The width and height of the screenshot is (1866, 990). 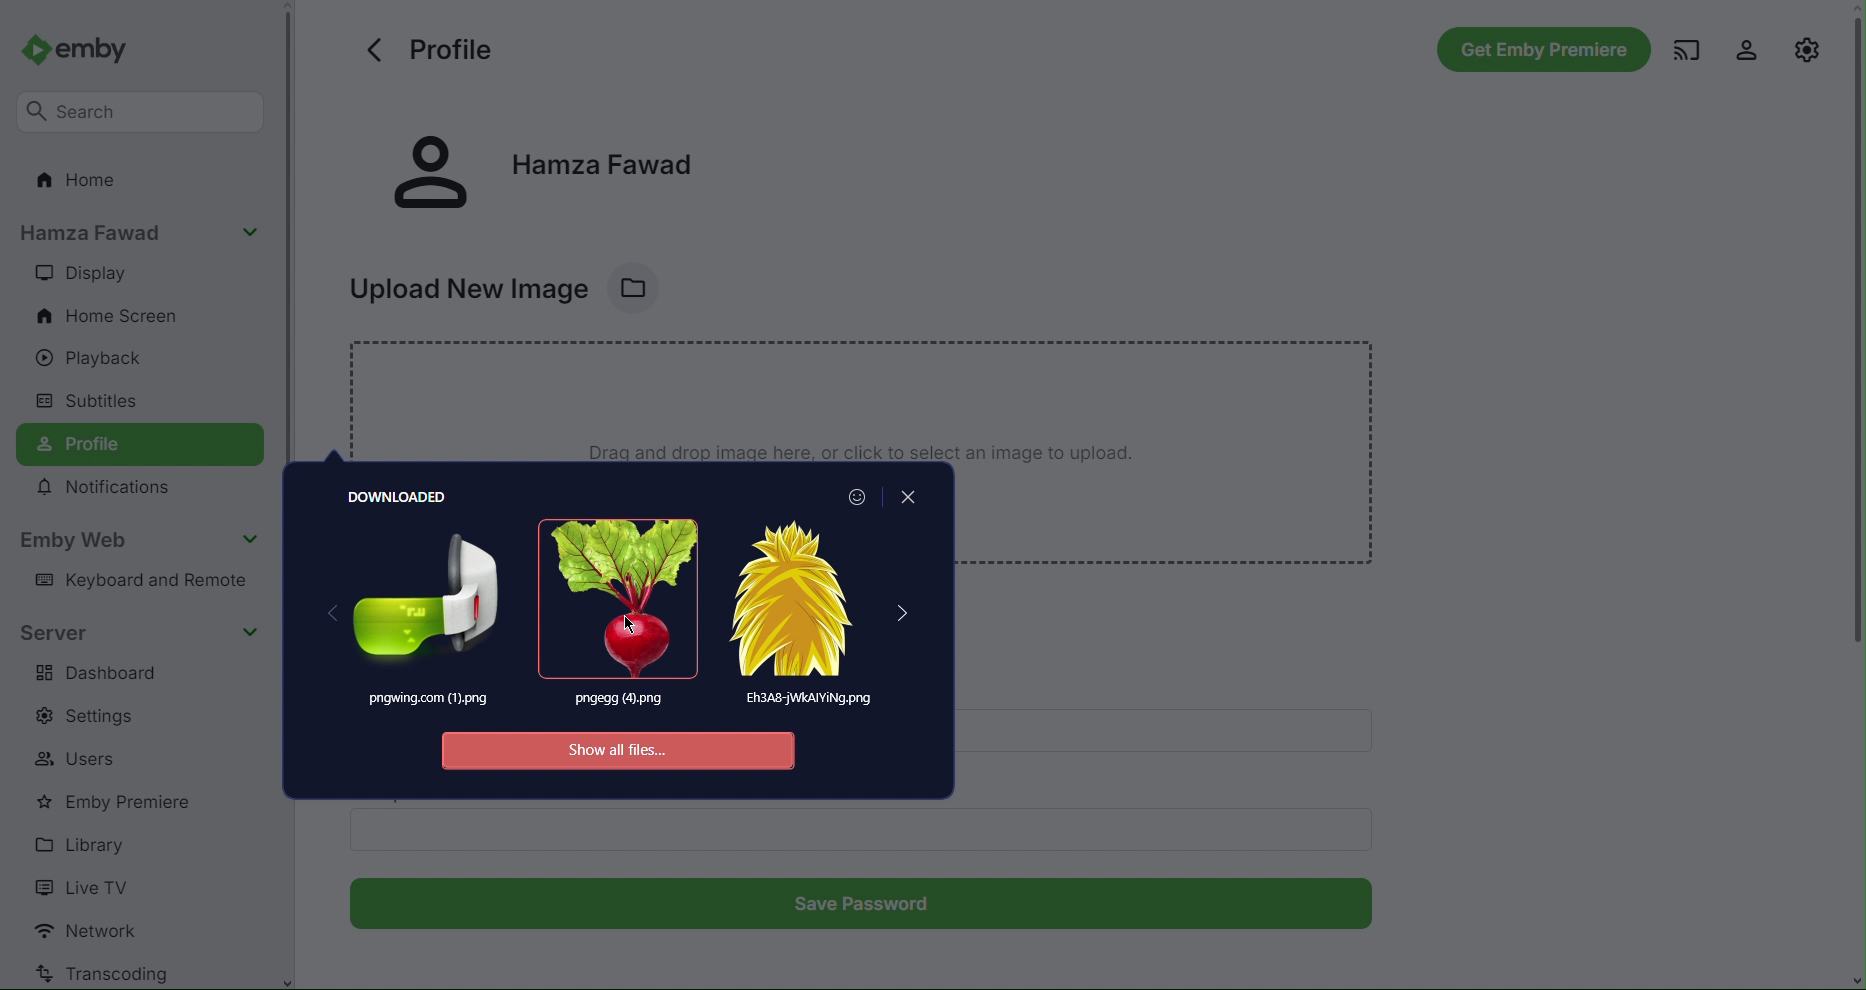 I want to click on Display, so click(x=81, y=274).